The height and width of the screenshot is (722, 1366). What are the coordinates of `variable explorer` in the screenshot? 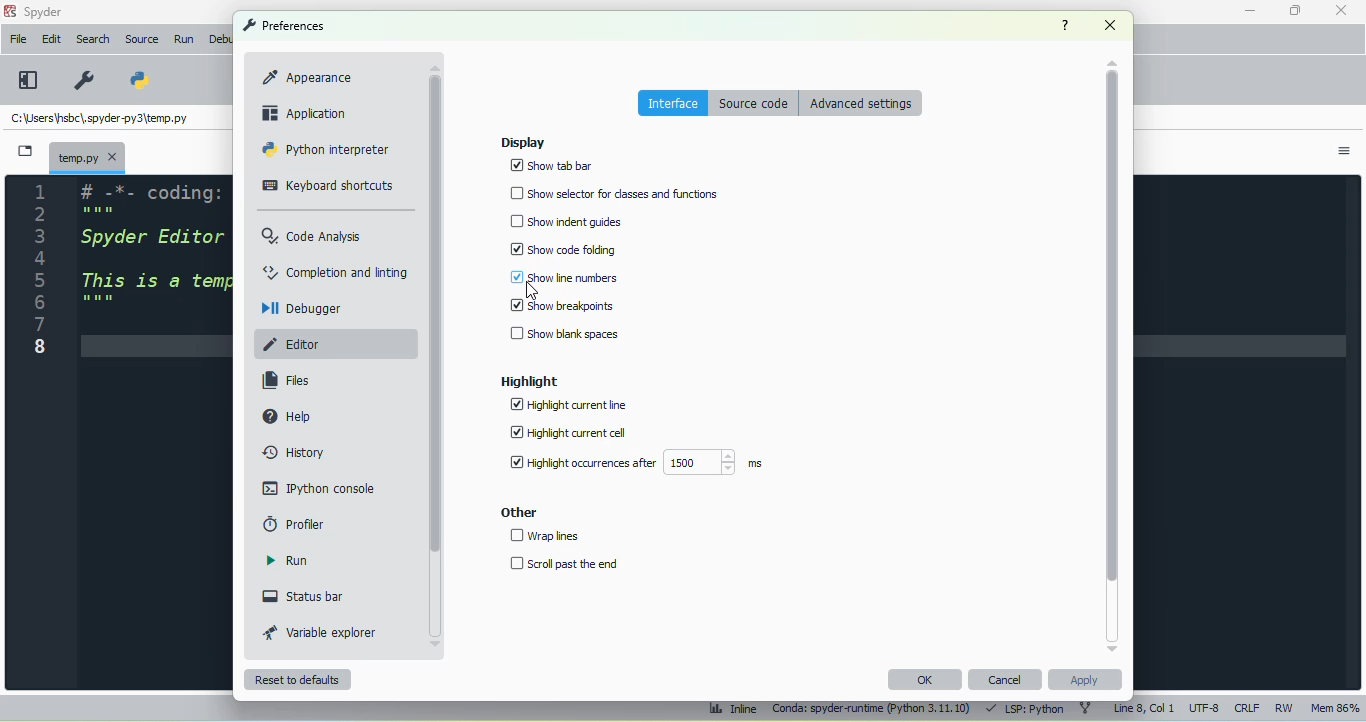 It's located at (321, 632).